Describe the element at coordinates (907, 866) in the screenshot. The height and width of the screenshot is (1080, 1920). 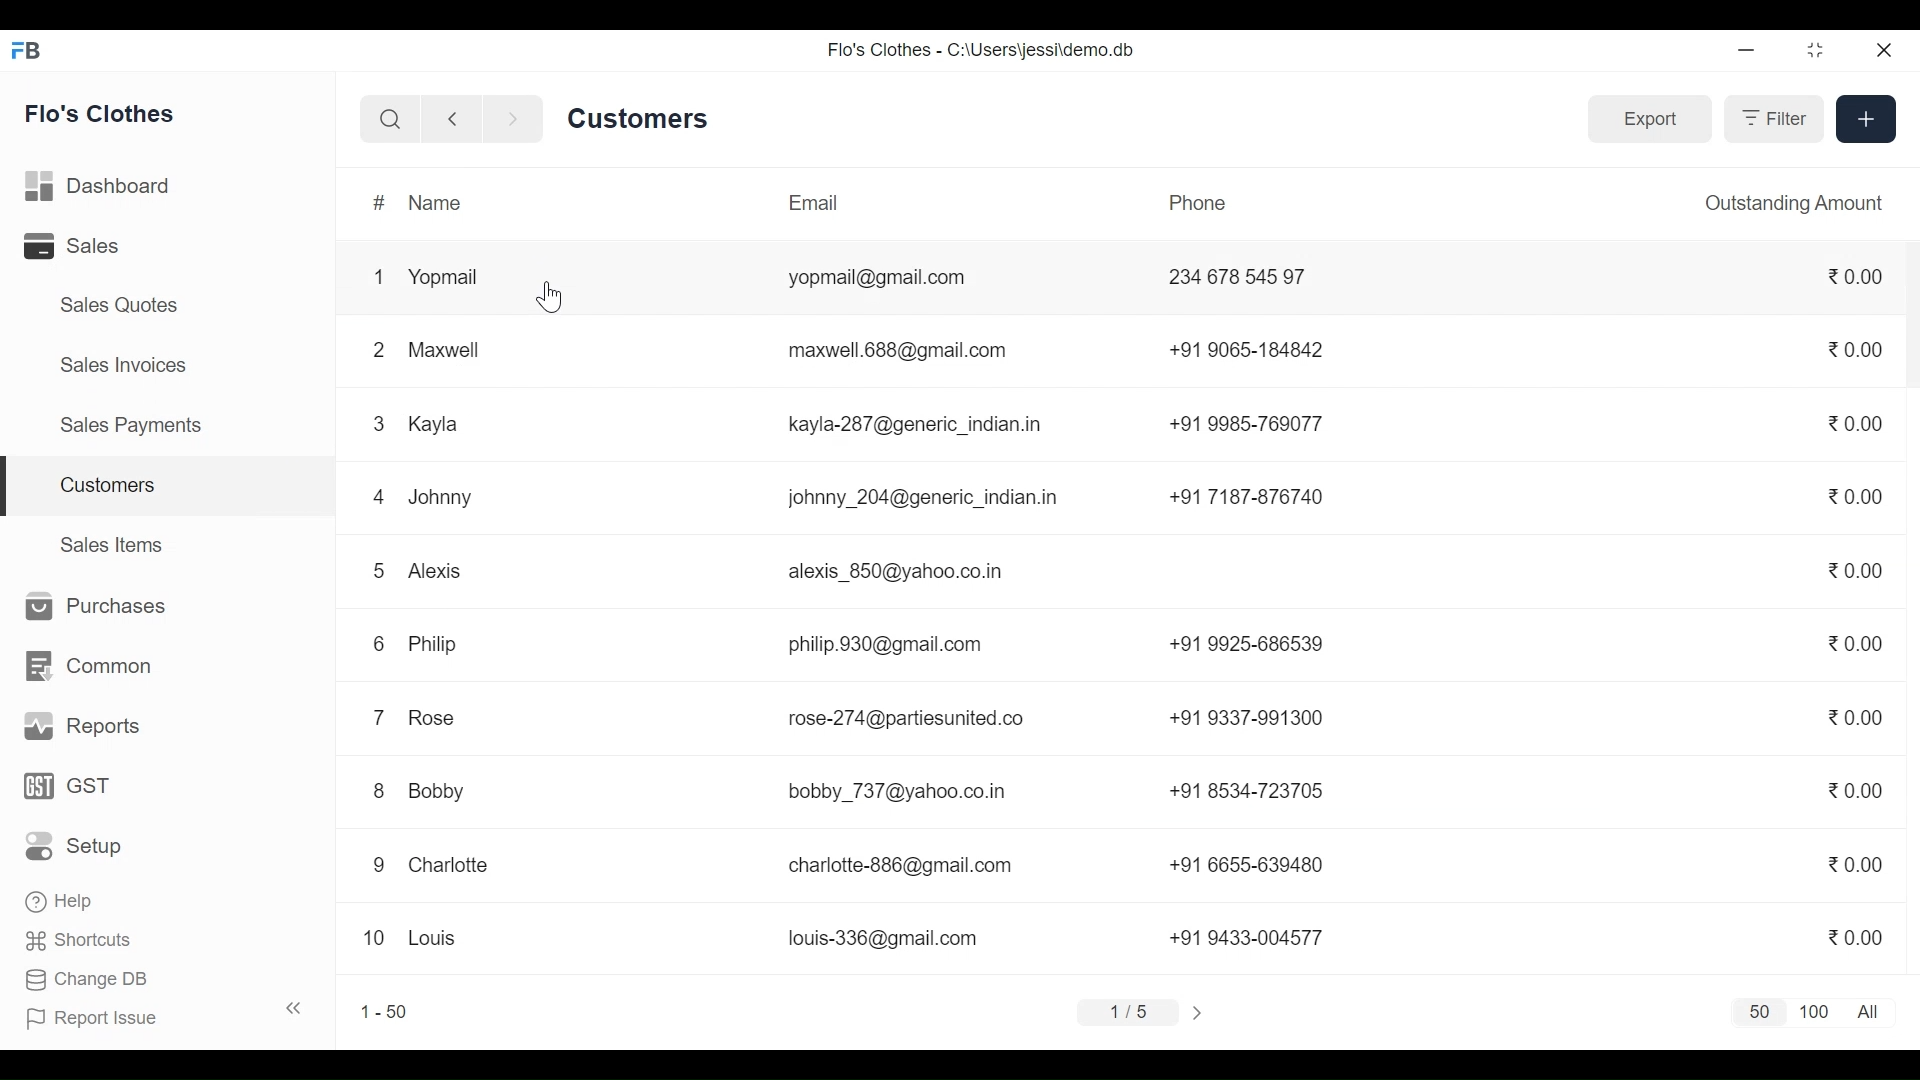
I see `charlotte-886@gmail.com` at that location.